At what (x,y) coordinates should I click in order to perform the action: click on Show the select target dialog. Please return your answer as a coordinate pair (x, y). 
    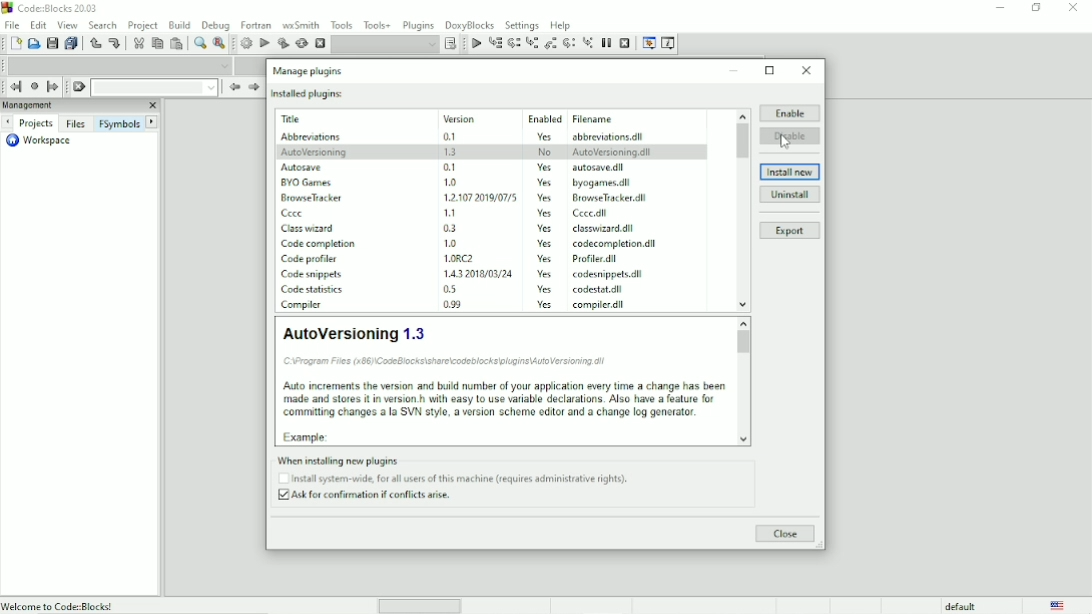
    Looking at the image, I should click on (452, 44).